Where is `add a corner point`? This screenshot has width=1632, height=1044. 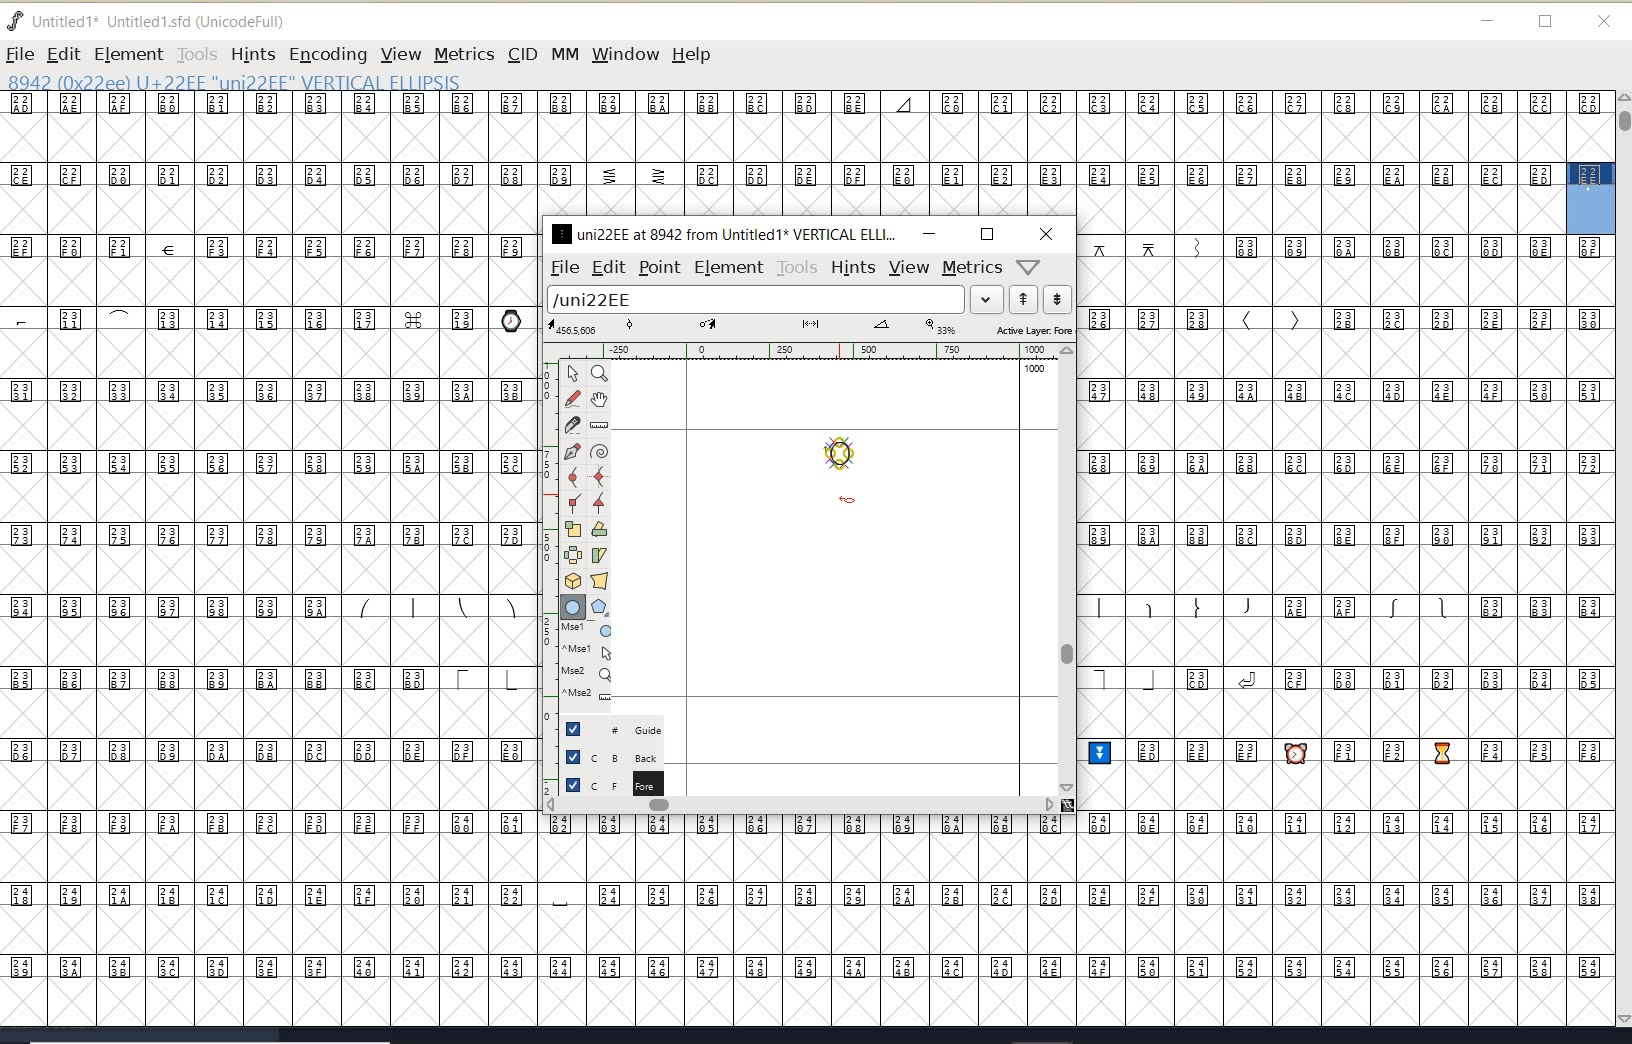
add a corner point is located at coordinates (575, 502).